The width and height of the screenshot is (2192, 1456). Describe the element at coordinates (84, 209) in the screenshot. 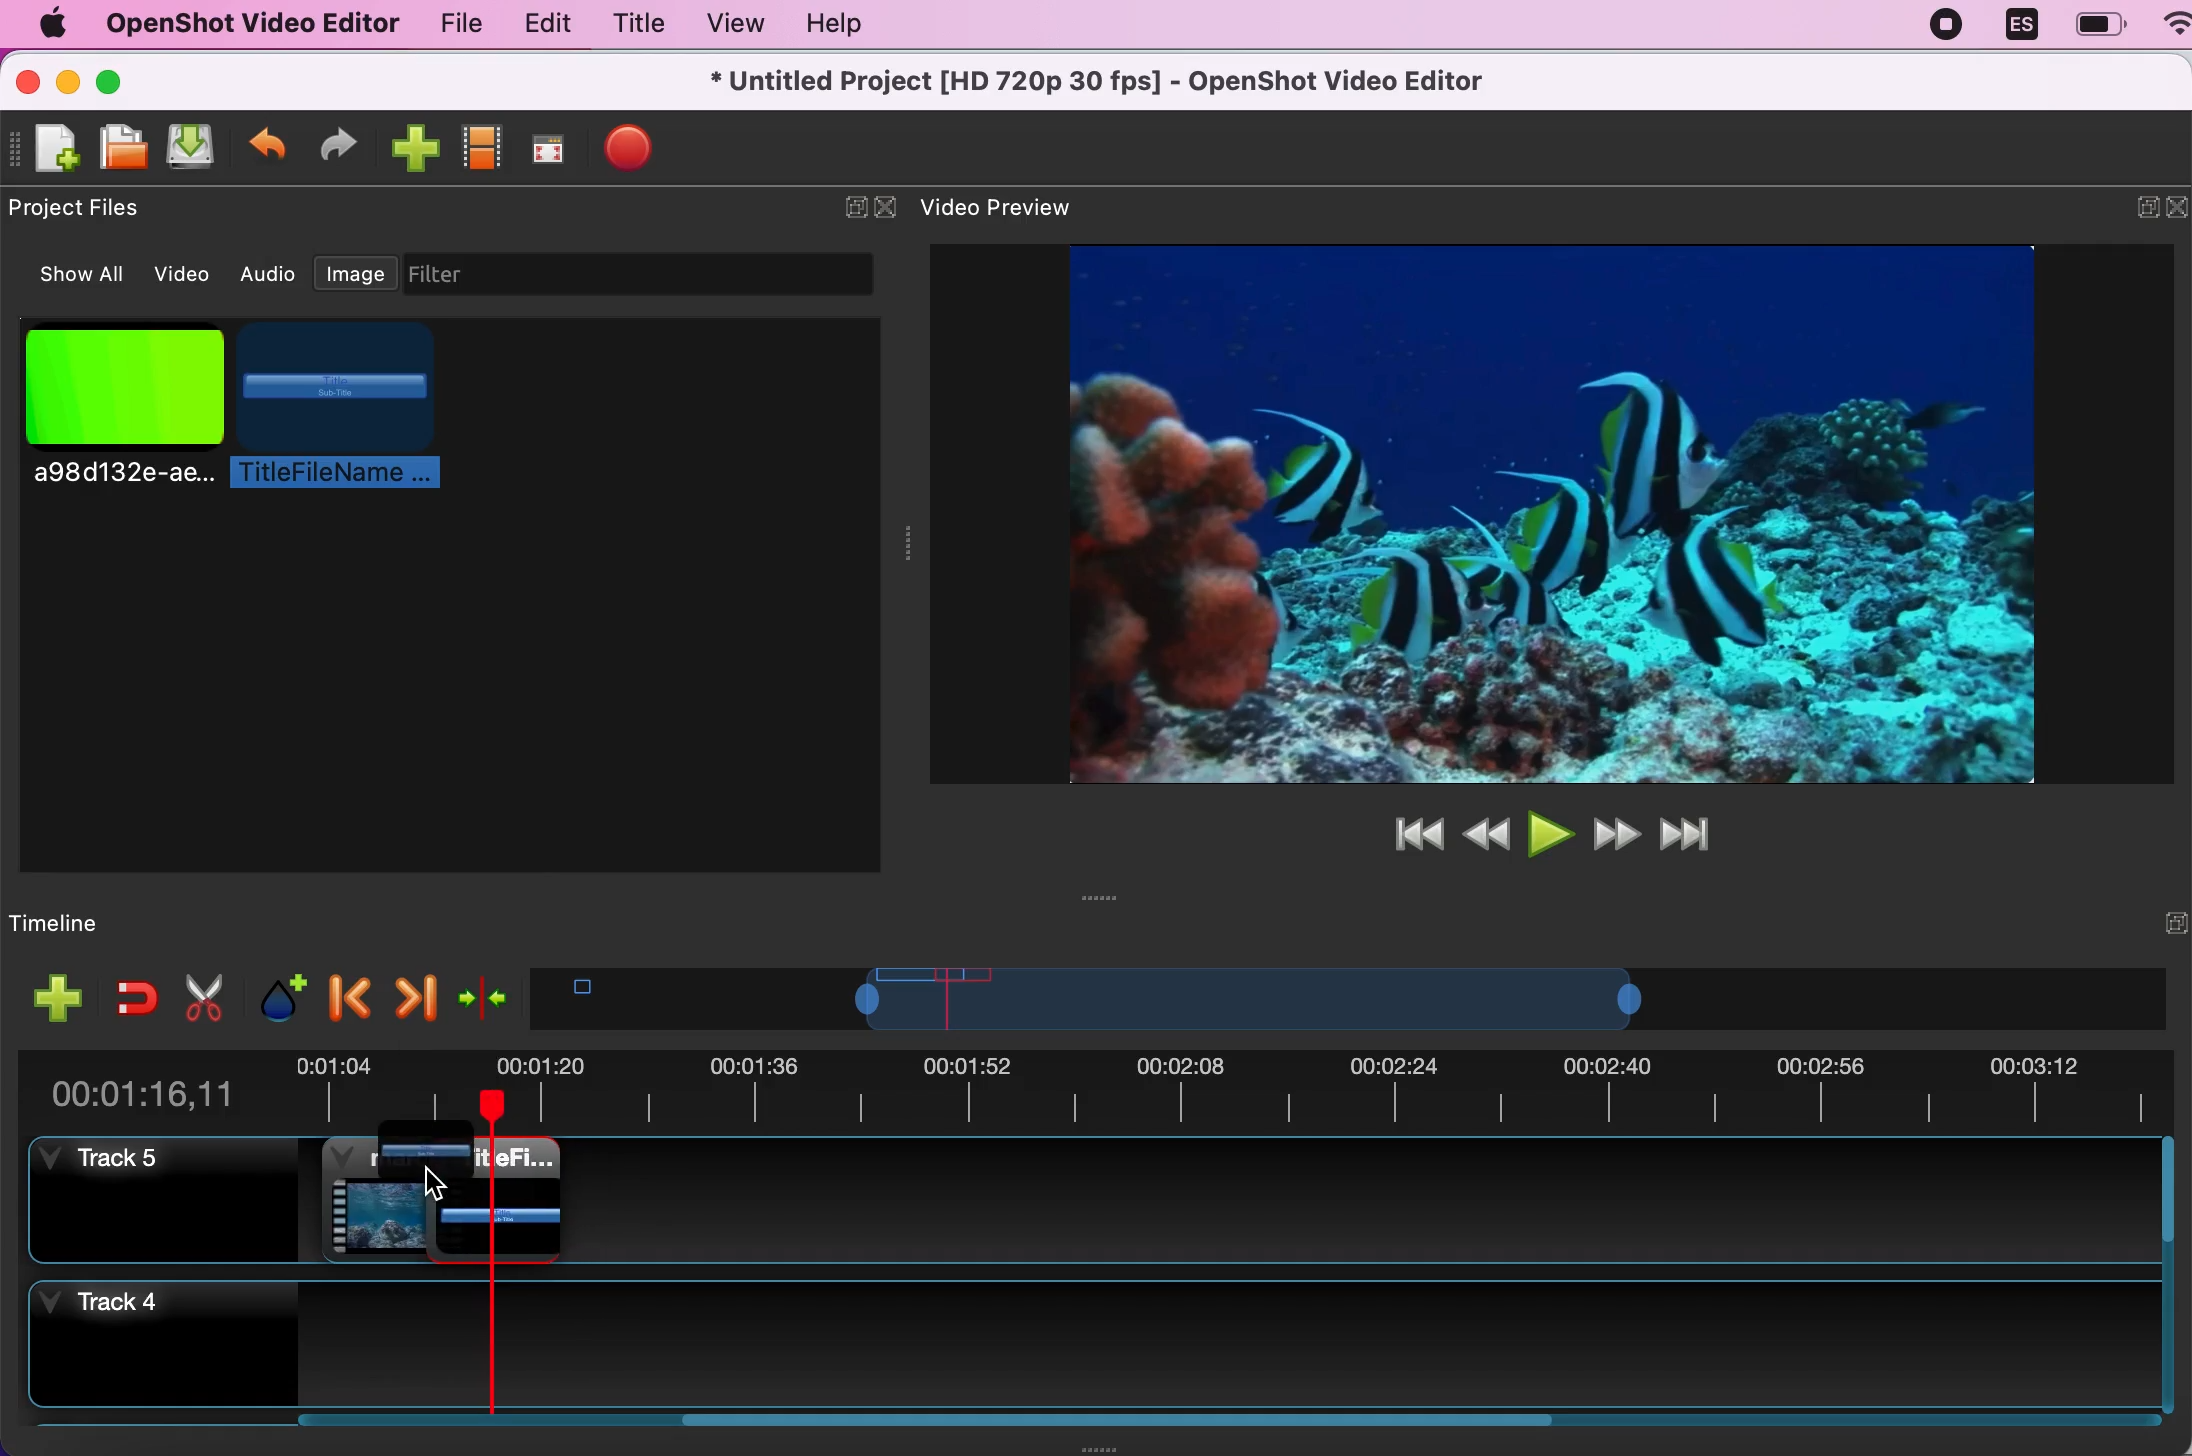

I see `project files` at that location.